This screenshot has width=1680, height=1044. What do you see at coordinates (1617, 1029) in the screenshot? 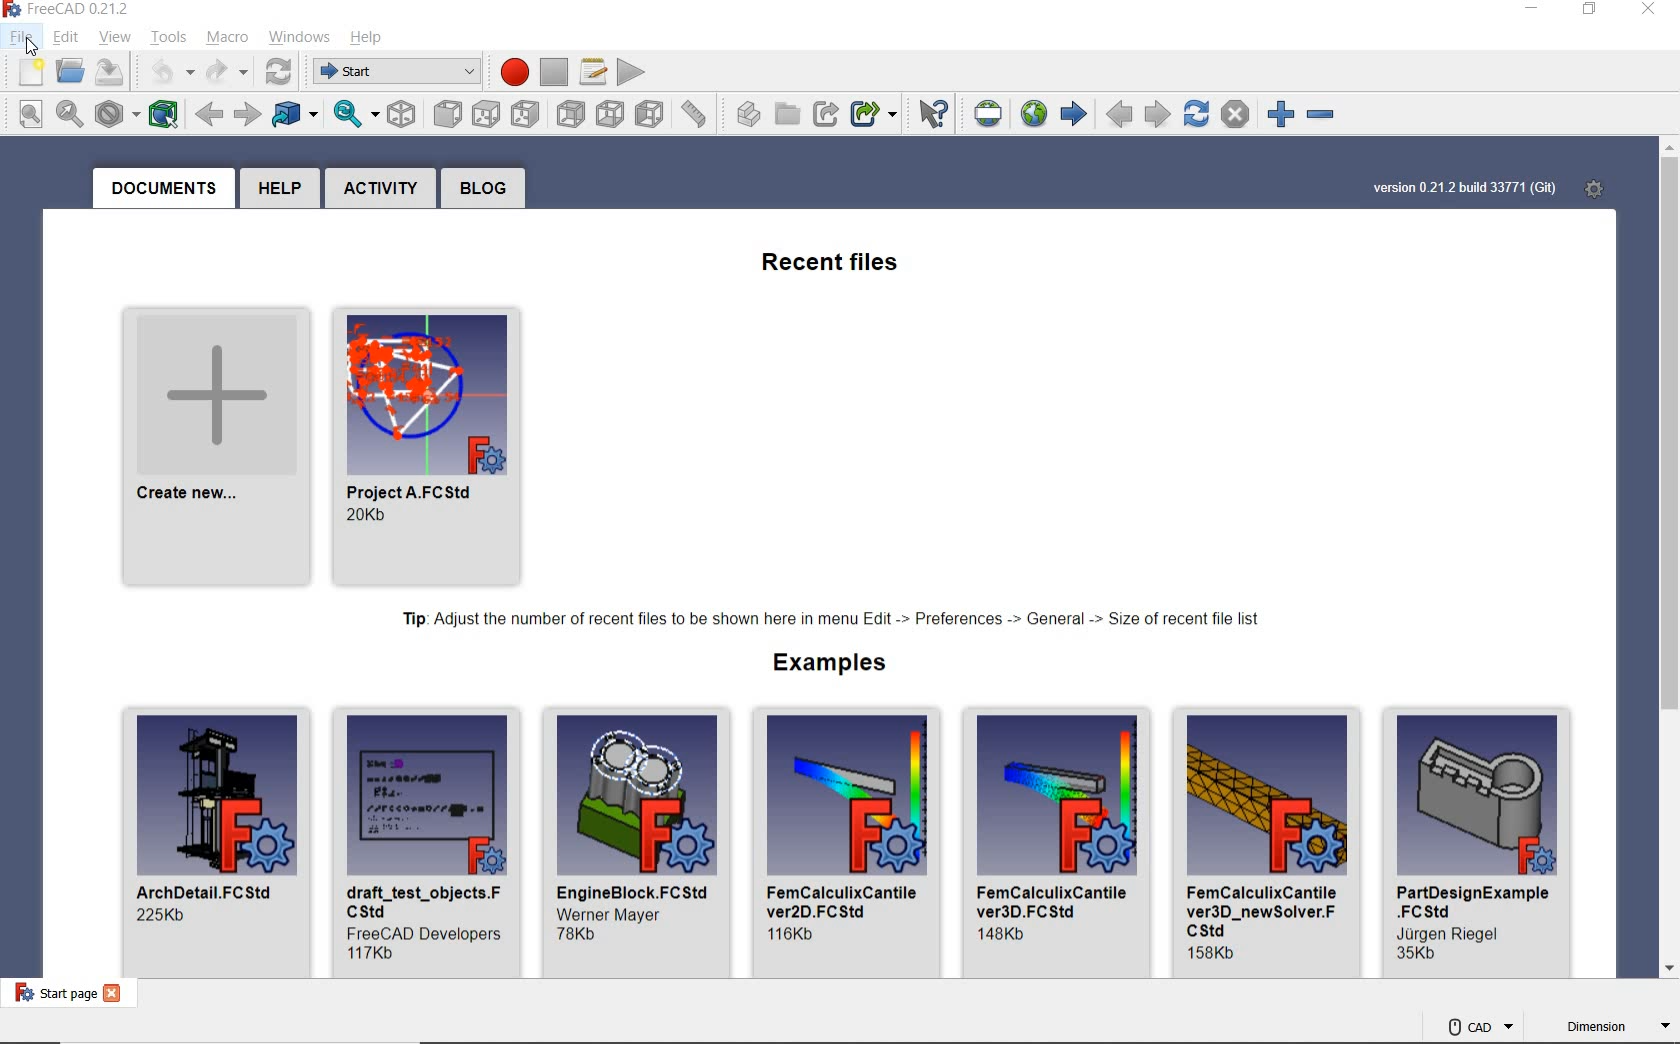
I see `DIMENSION` at bounding box center [1617, 1029].